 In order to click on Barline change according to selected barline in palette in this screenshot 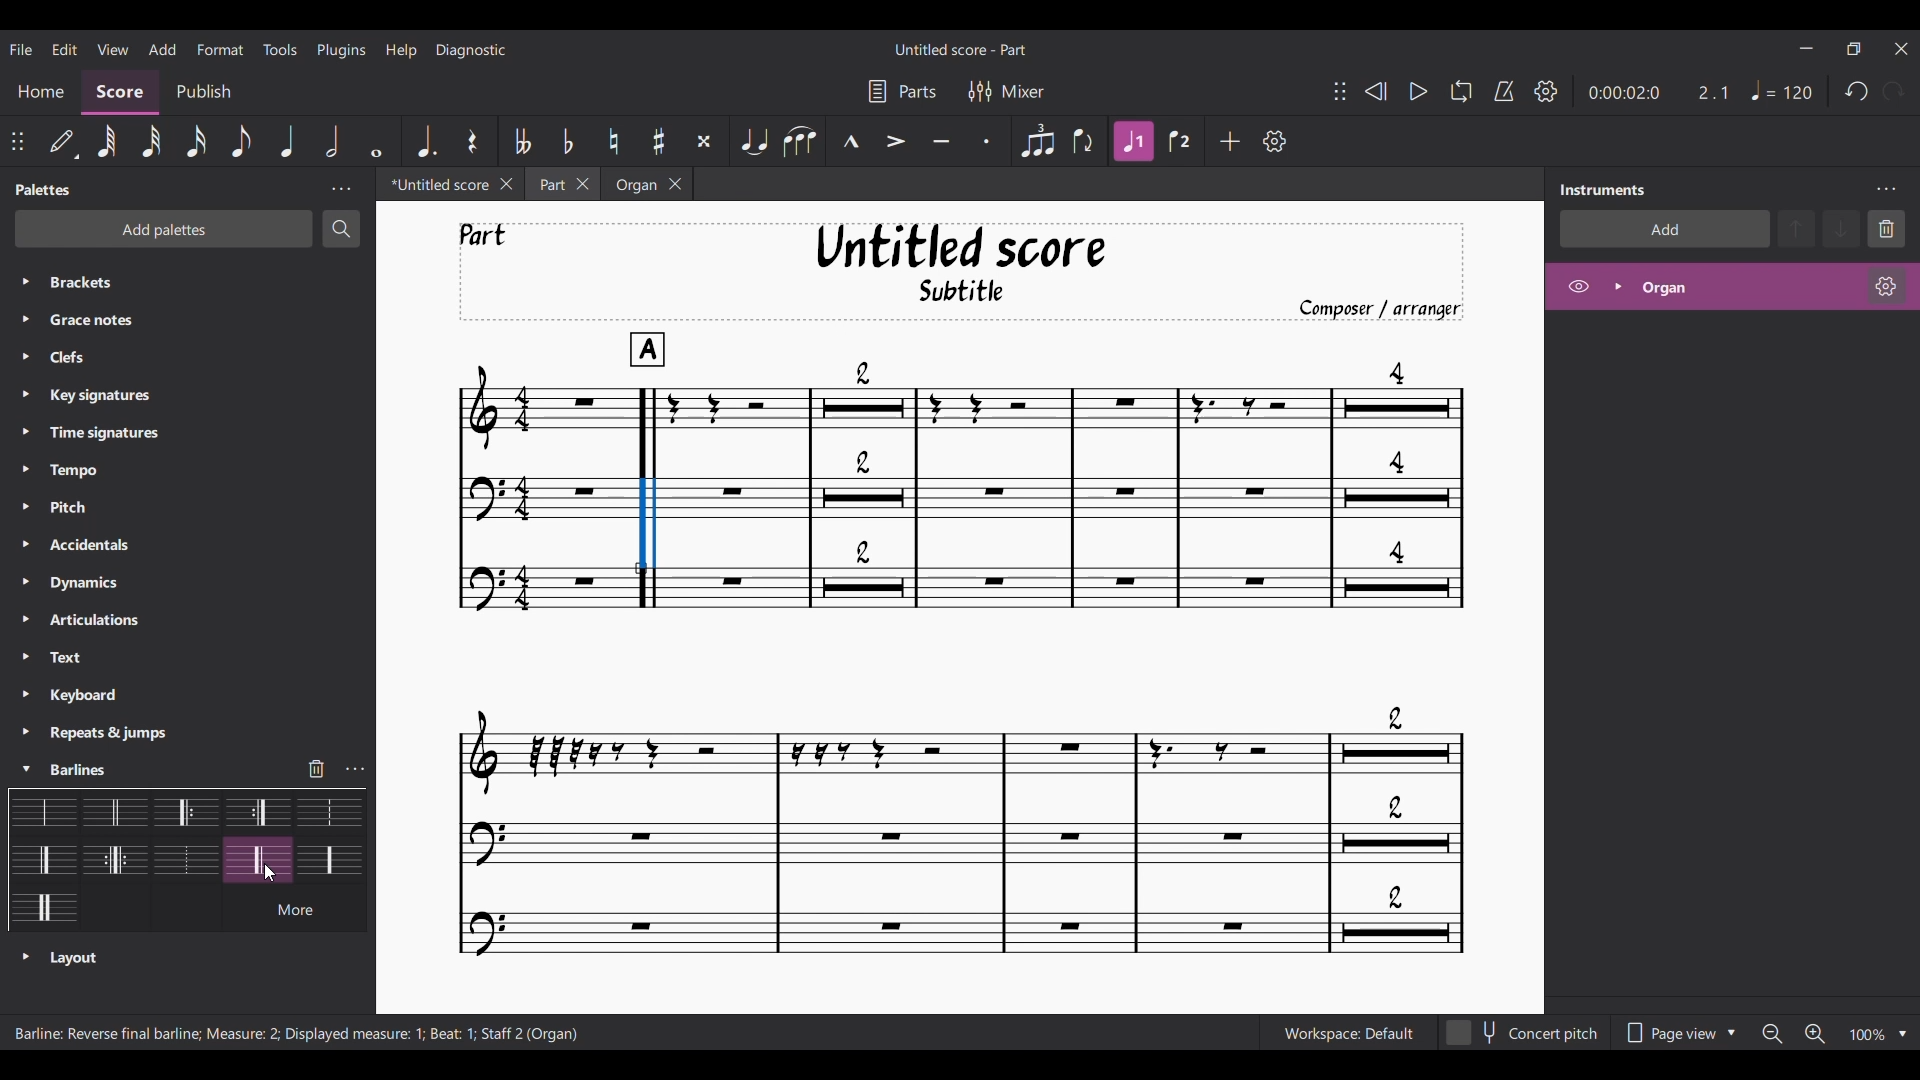, I will do `click(647, 497)`.